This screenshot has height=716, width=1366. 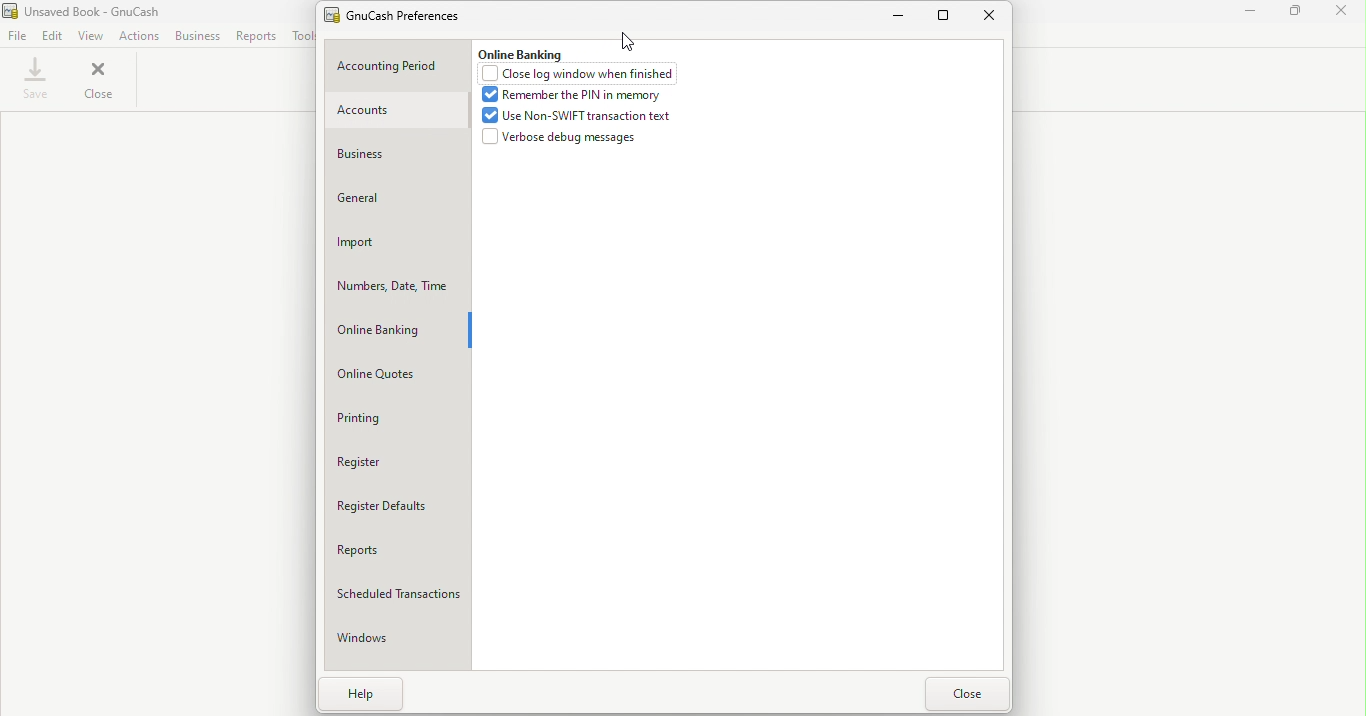 I want to click on Import, so click(x=397, y=243).